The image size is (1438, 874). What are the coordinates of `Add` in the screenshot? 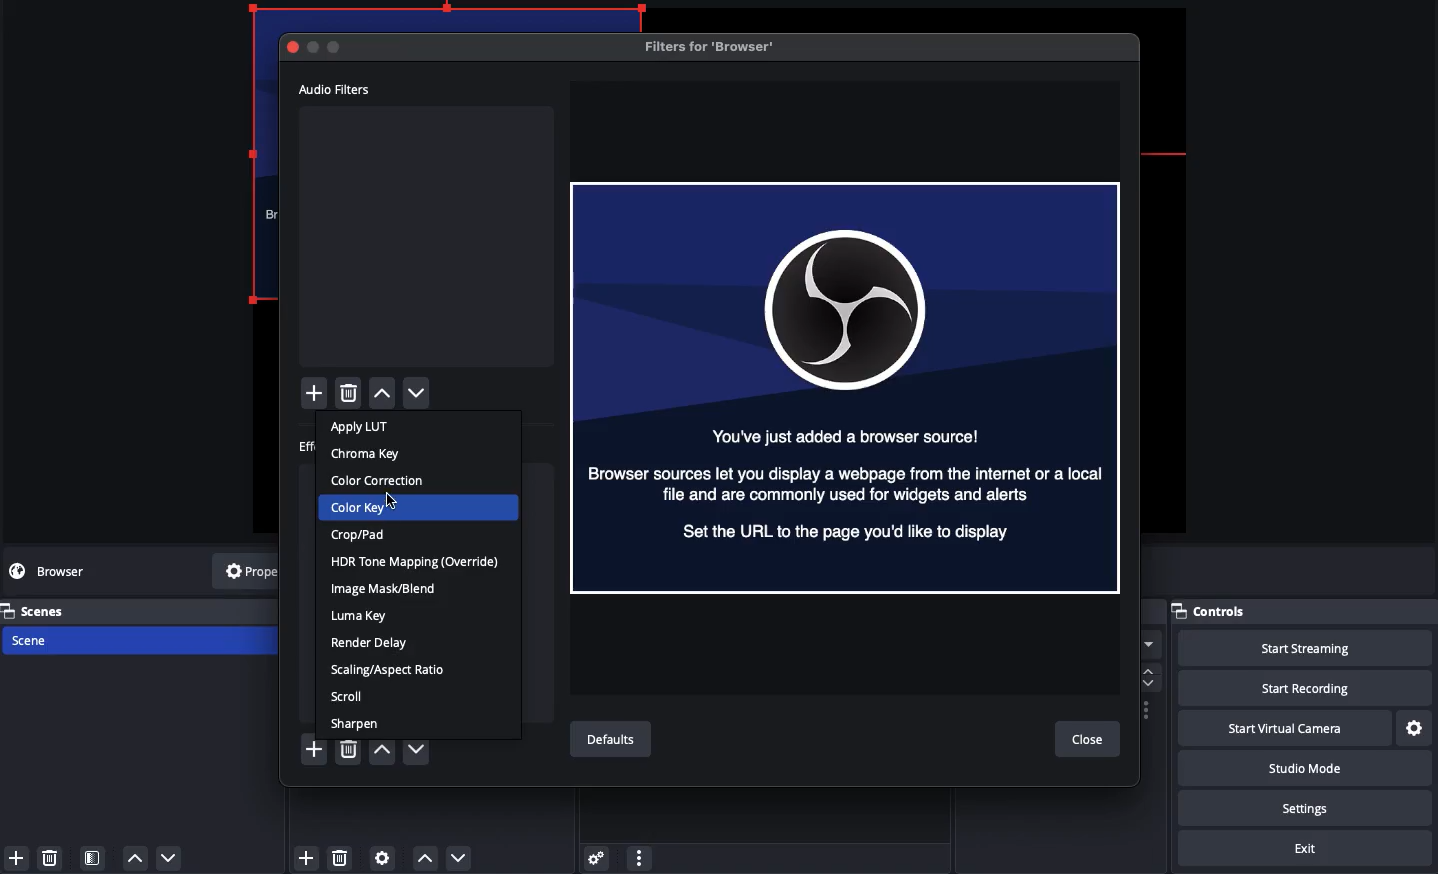 It's located at (16, 857).